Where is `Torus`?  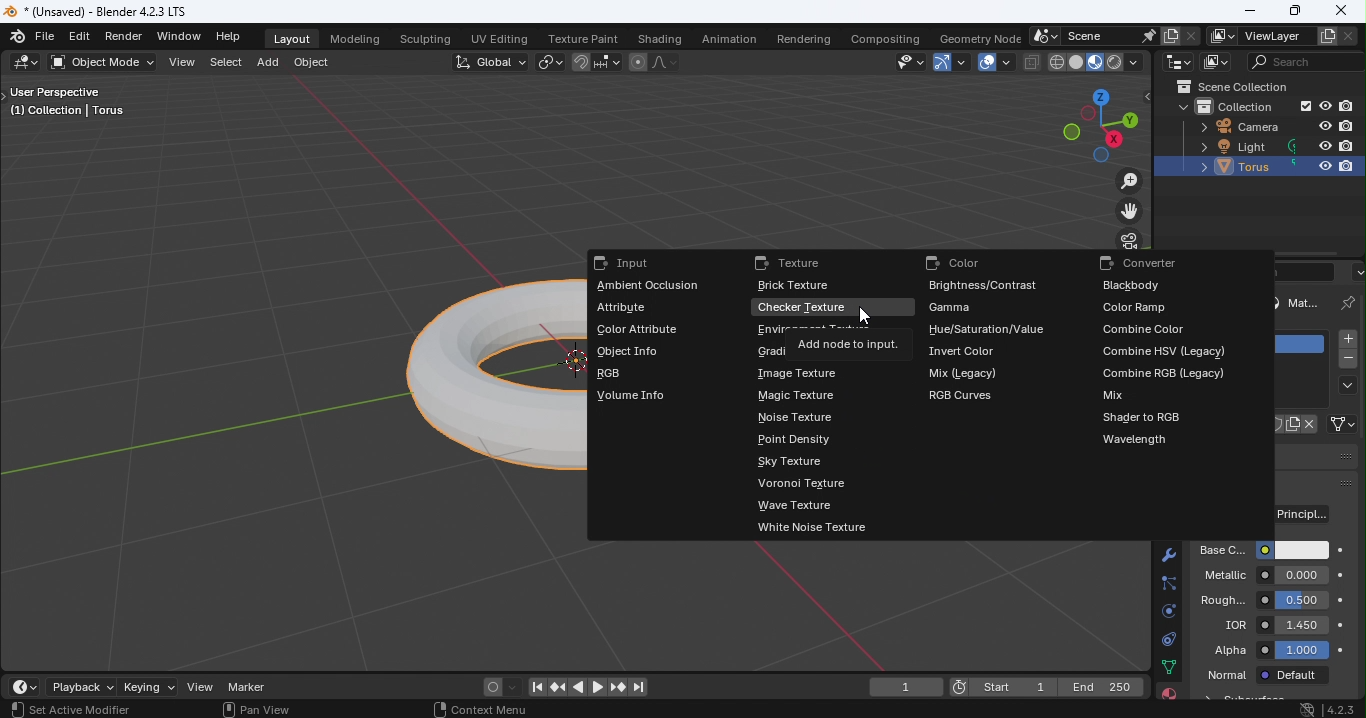 Torus is located at coordinates (1216, 167).